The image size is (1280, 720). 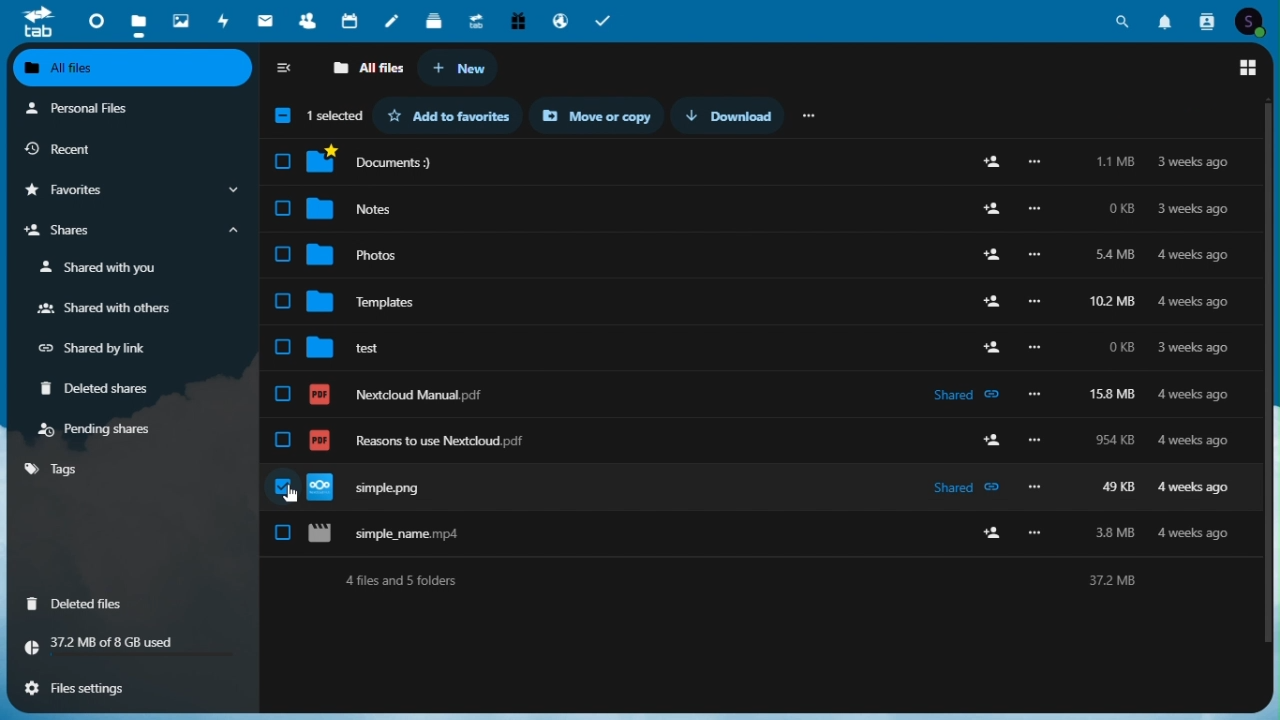 I want to click on files, so click(x=137, y=21).